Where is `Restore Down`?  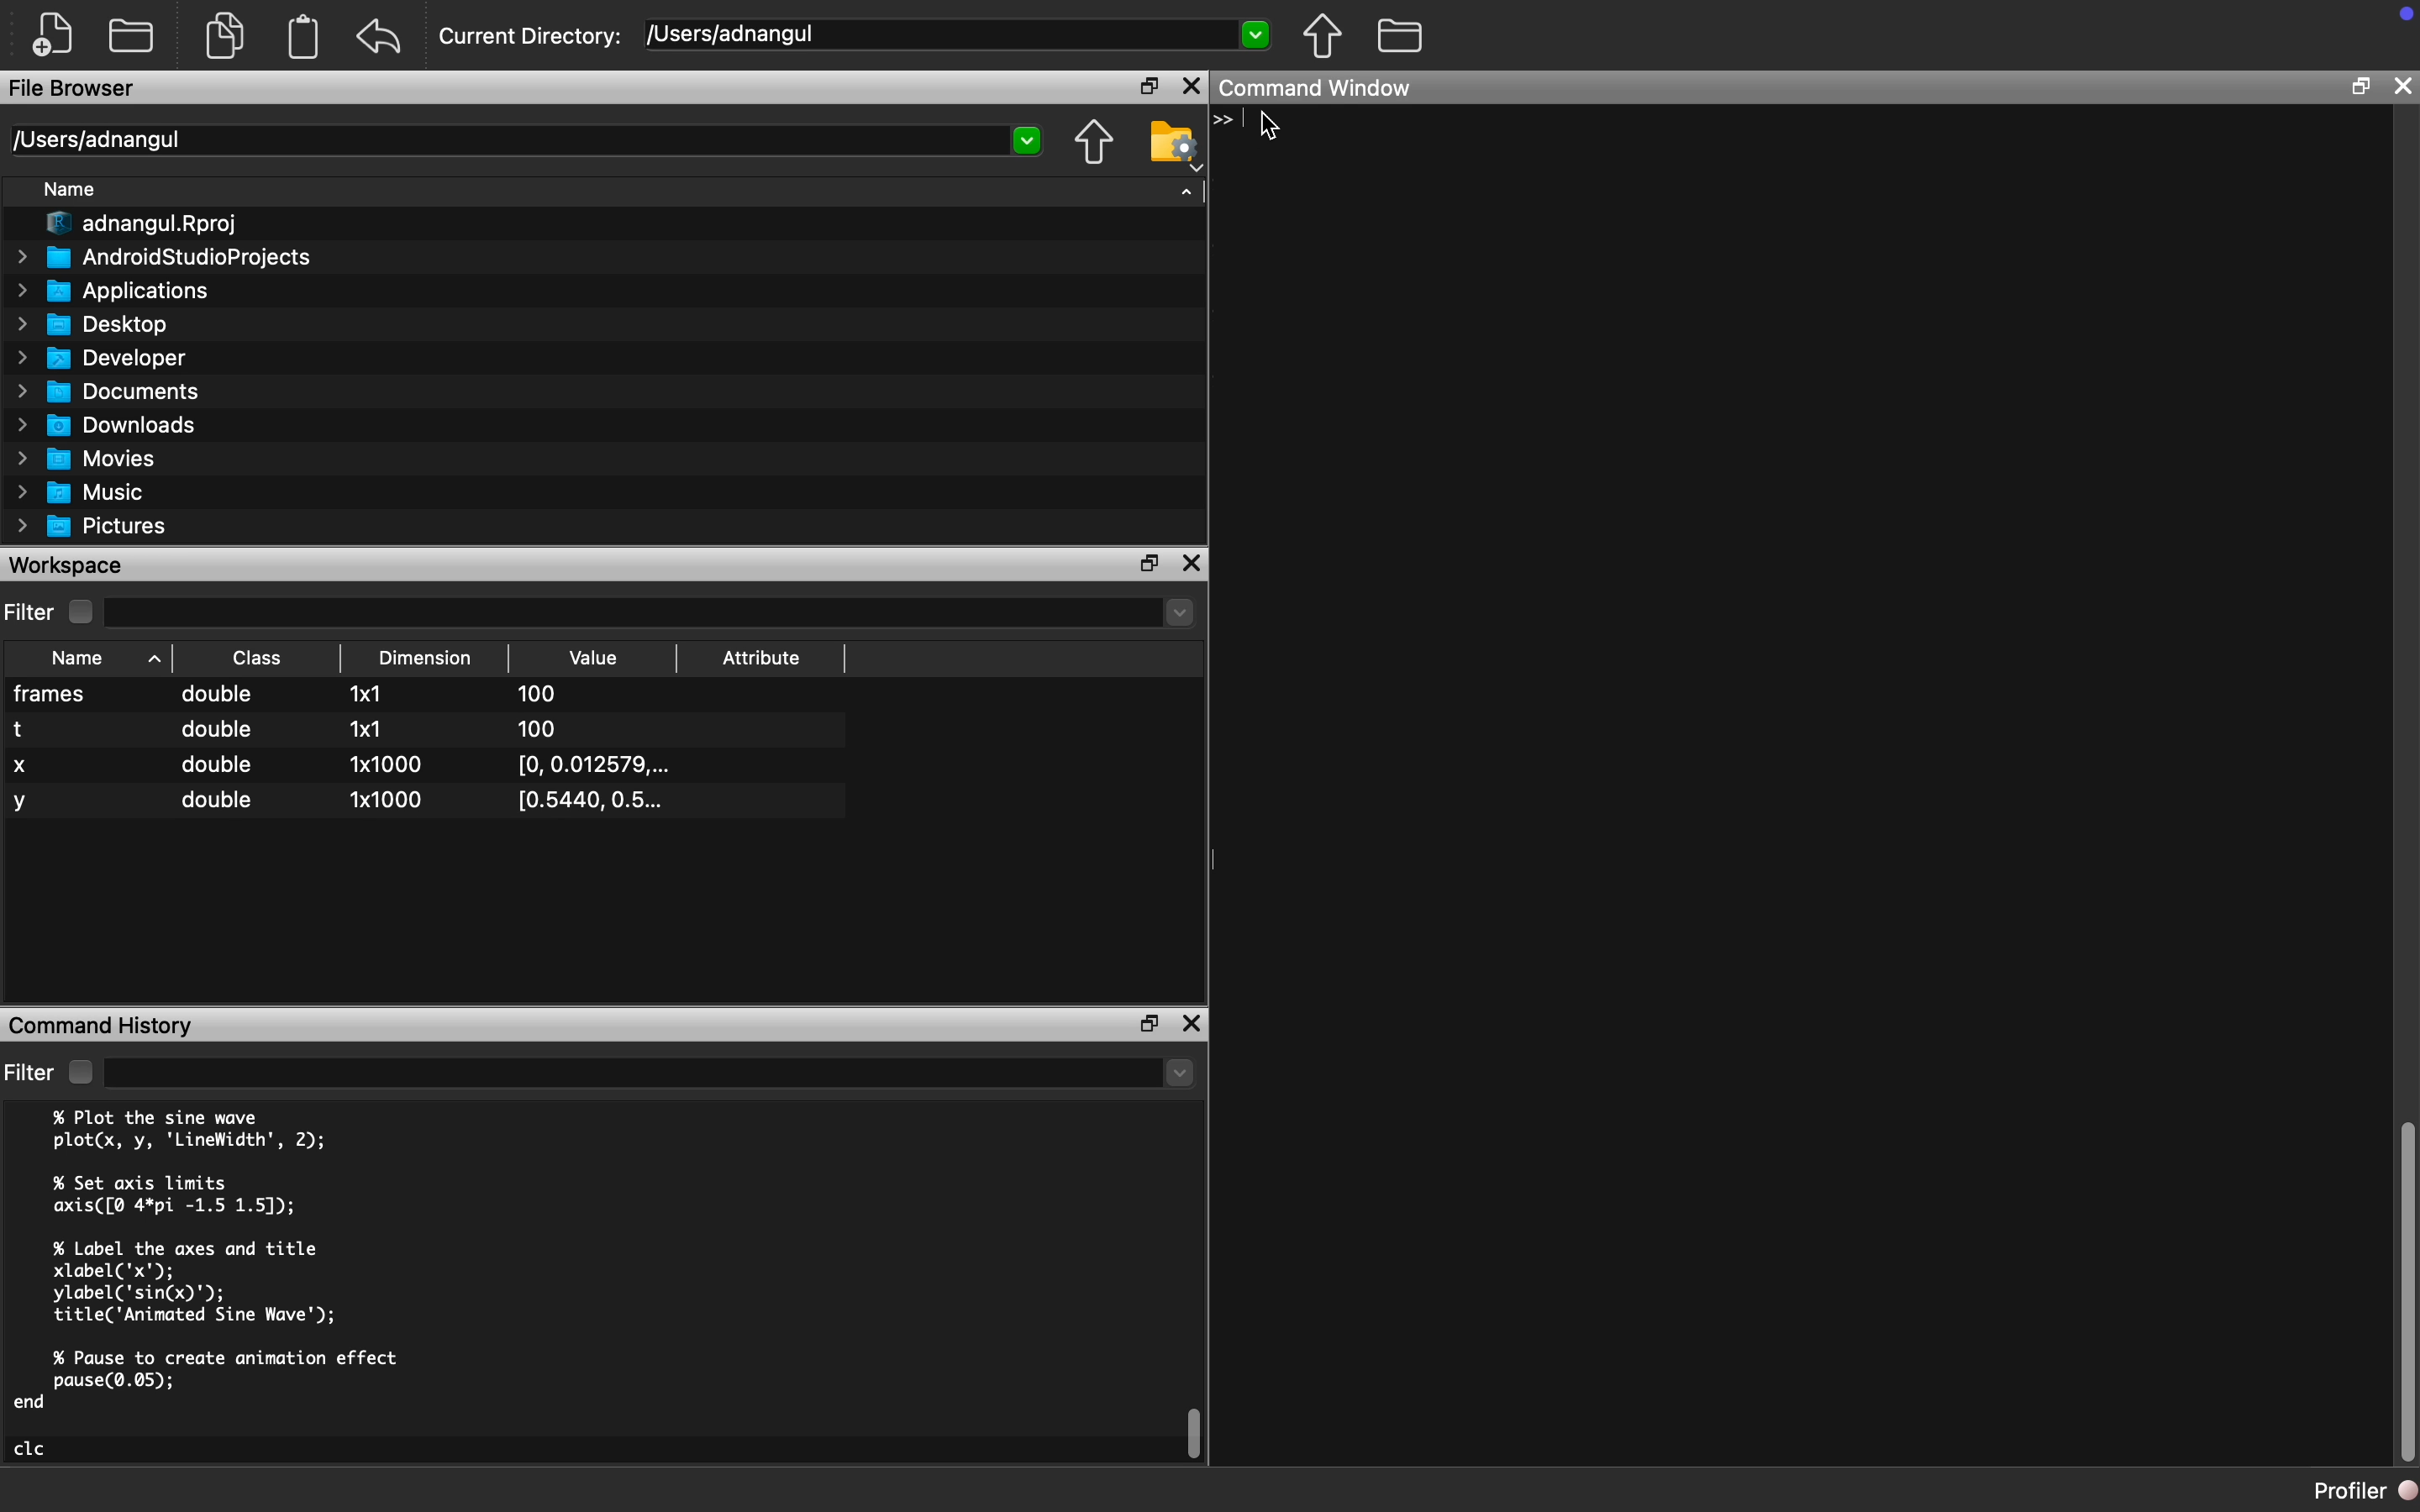 Restore Down is located at coordinates (1146, 564).